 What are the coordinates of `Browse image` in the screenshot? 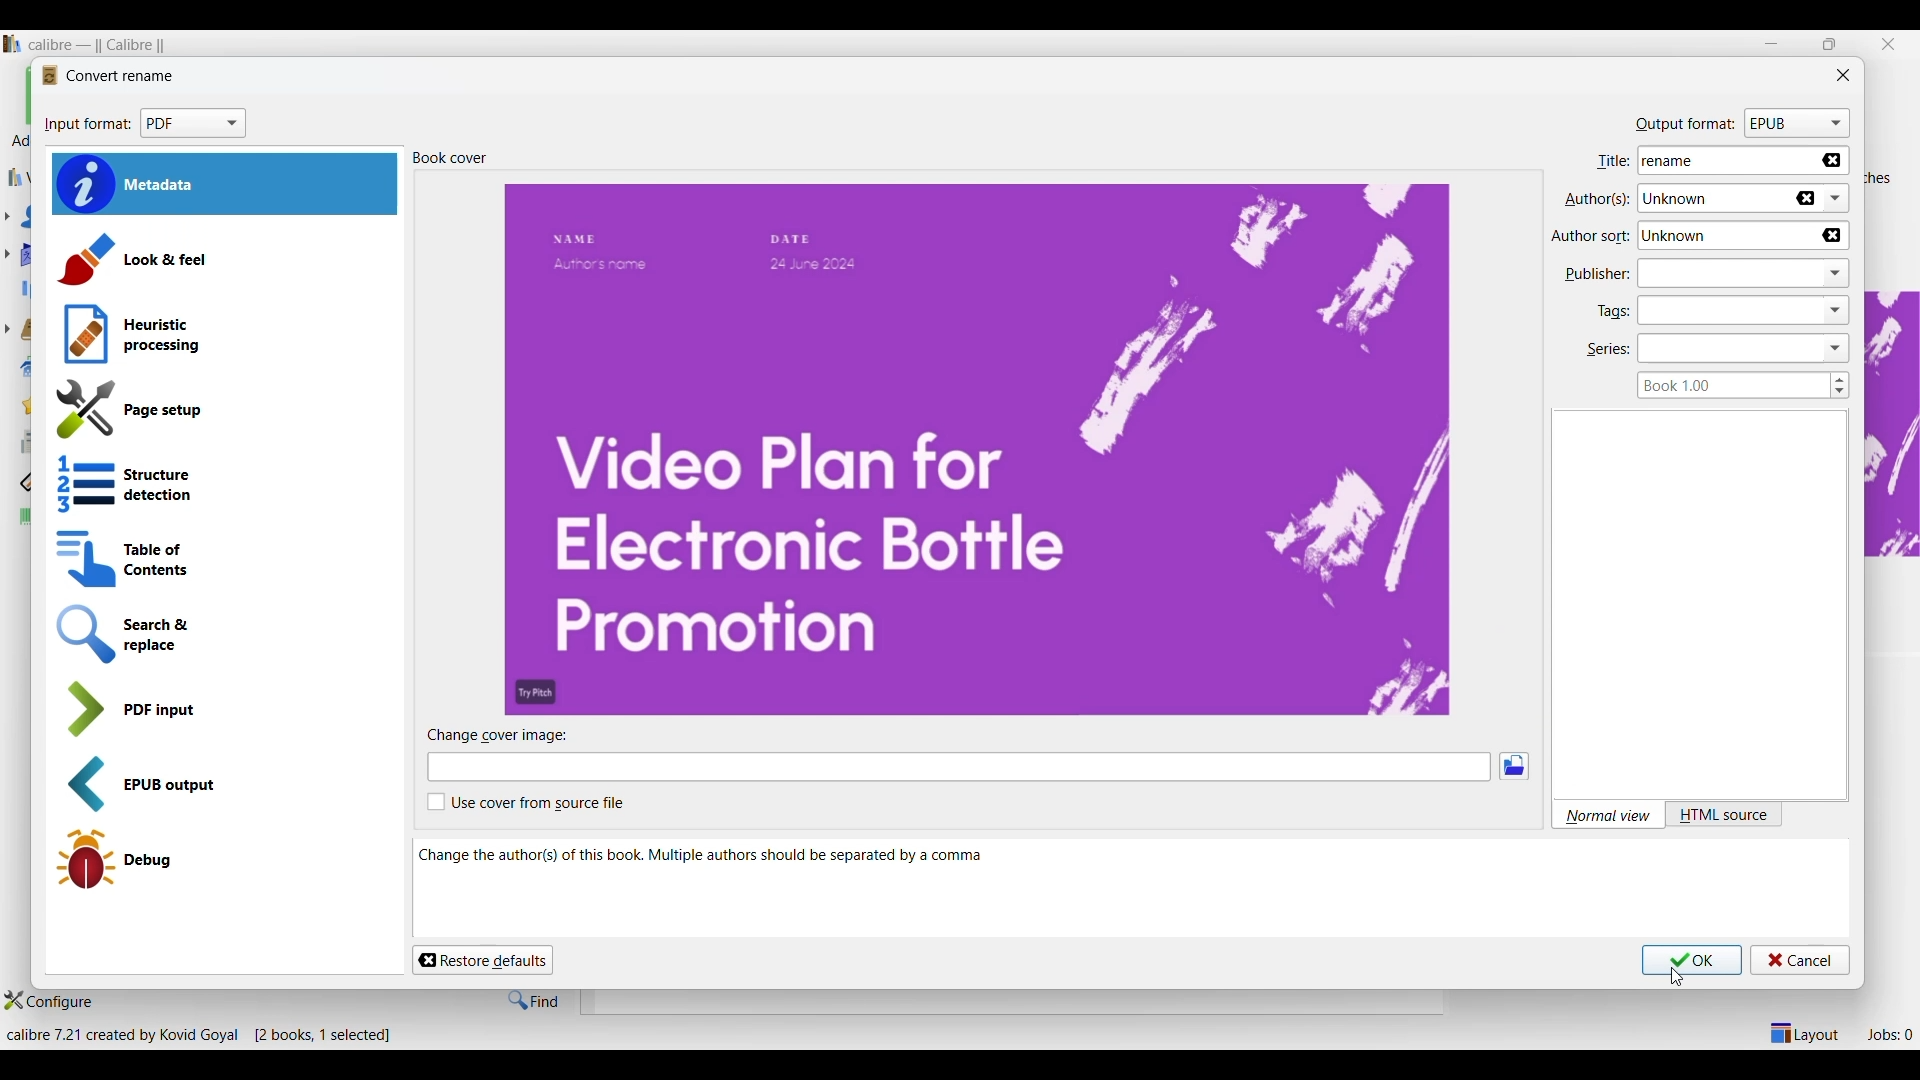 It's located at (1514, 767).